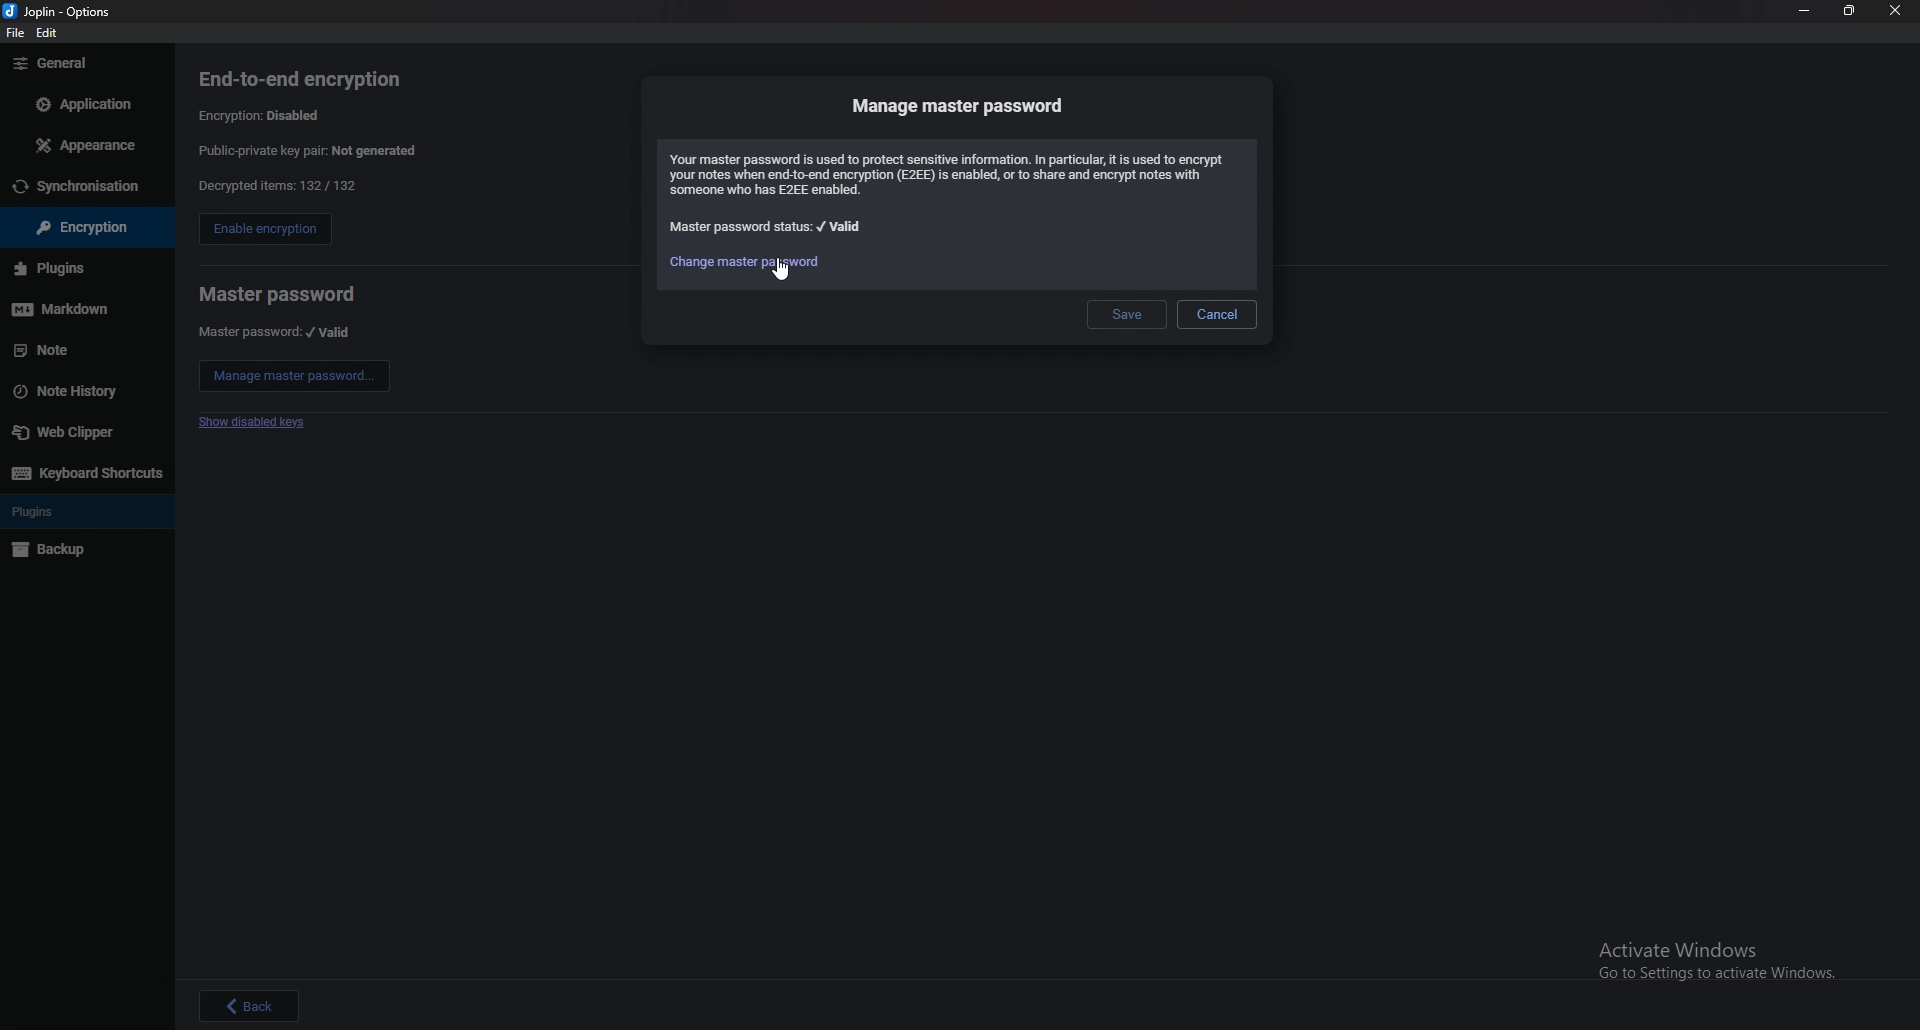  Describe the element at coordinates (85, 472) in the screenshot. I see `keyboard shortcuts` at that location.